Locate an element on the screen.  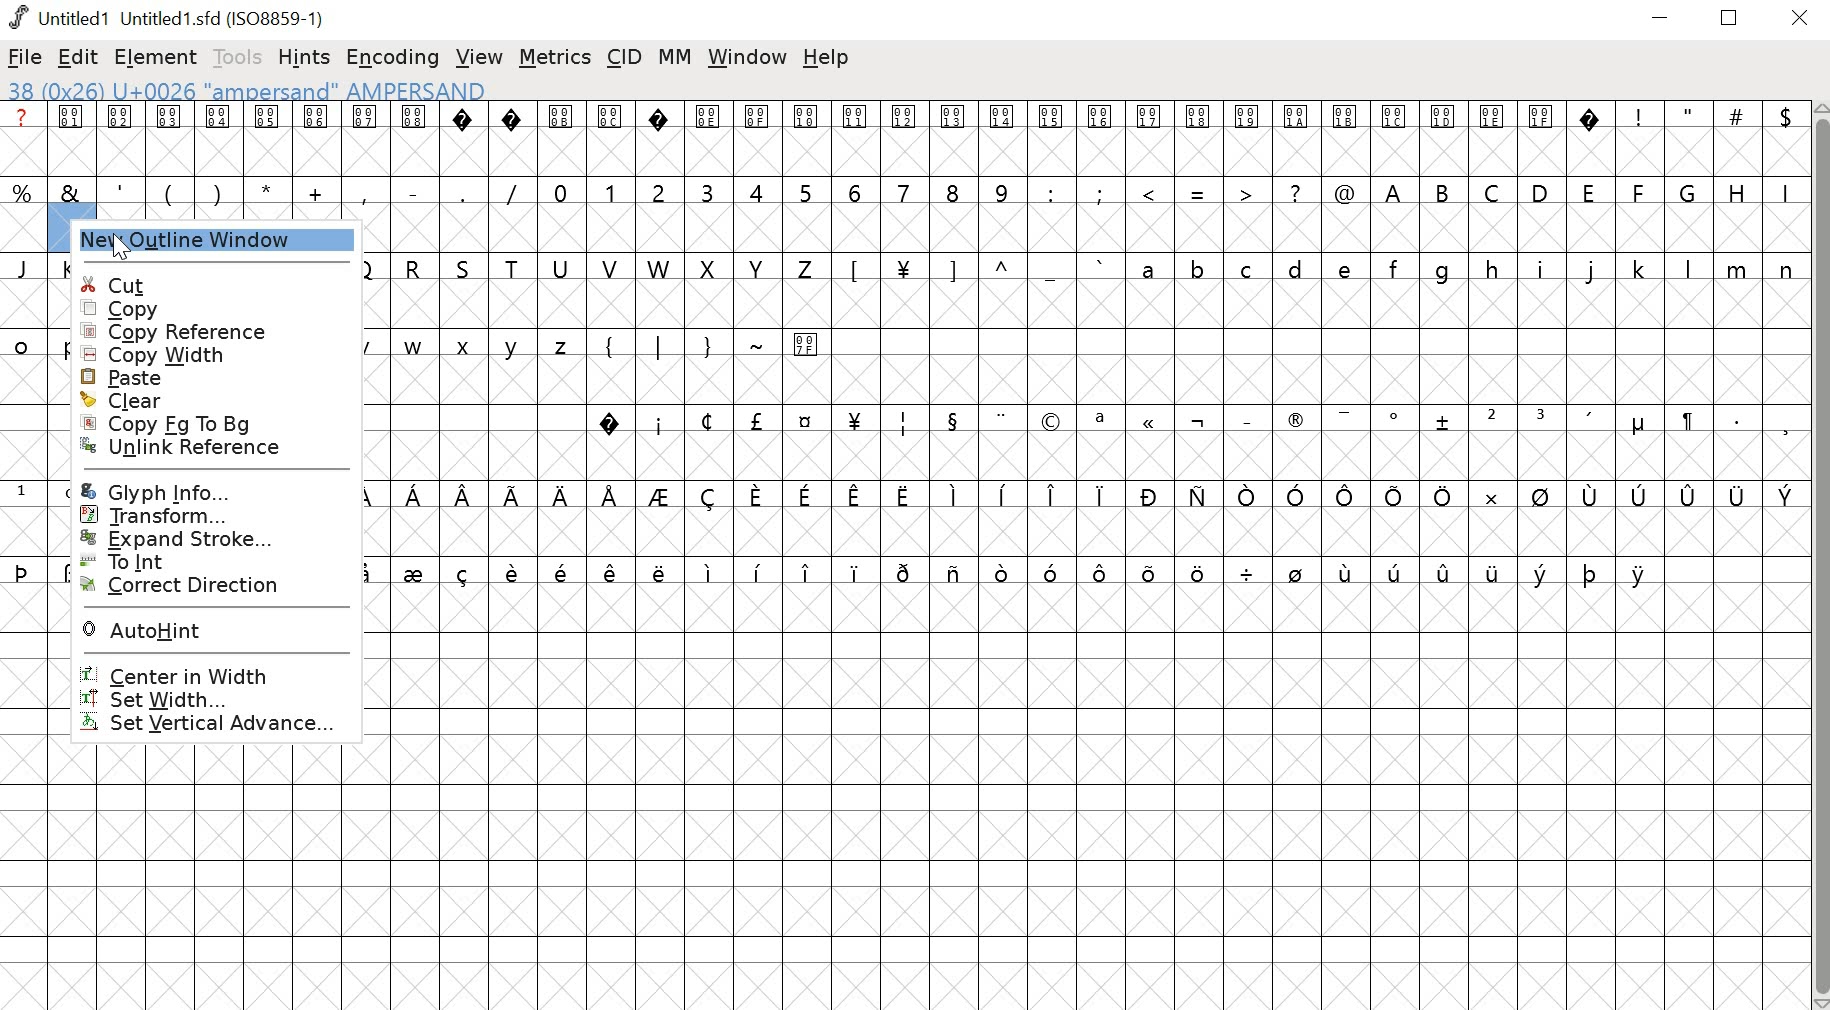
S is located at coordinates (466, 268).